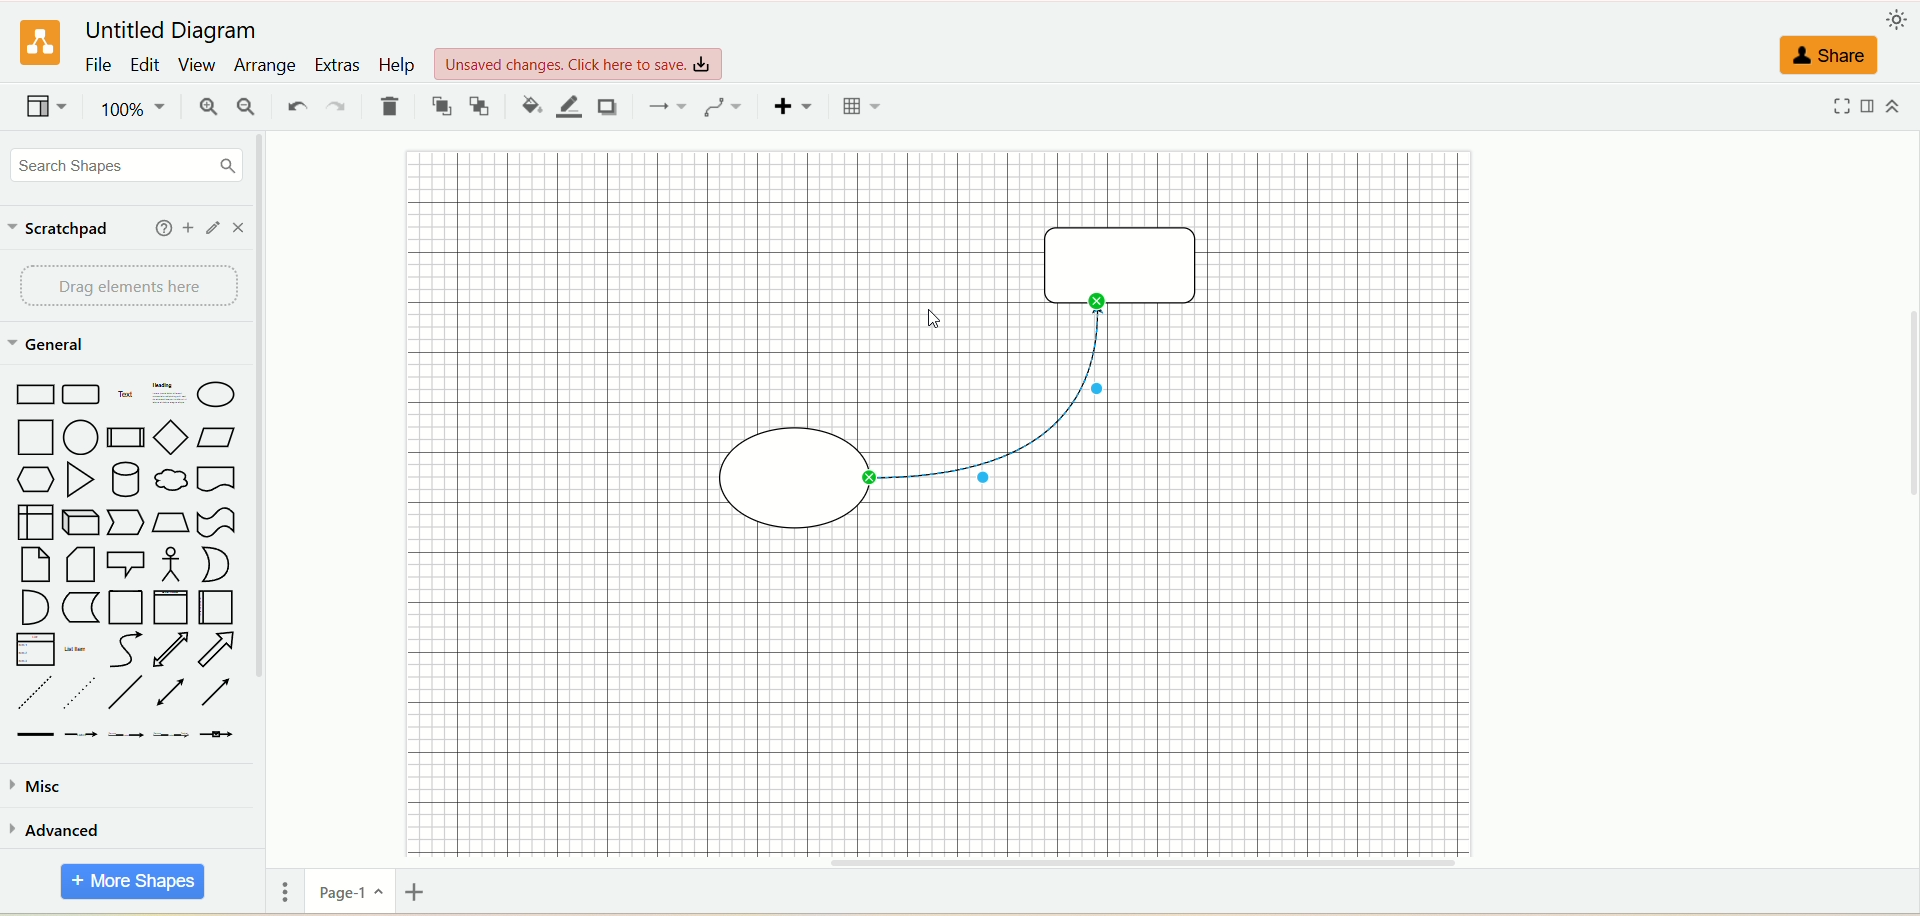 This screenshot has height=916, width=1920. I want to click on drag element here, so click(122, 287).